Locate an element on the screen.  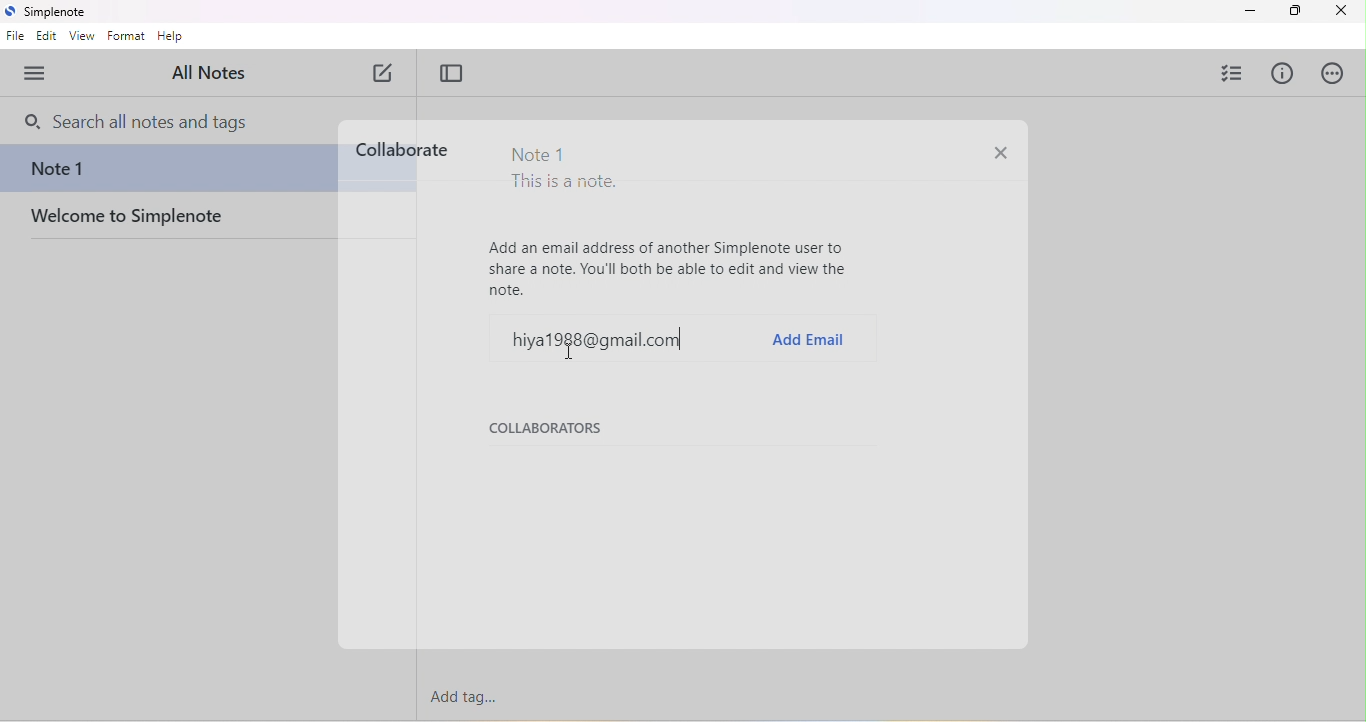
new note is located at coordinates (385, 73).